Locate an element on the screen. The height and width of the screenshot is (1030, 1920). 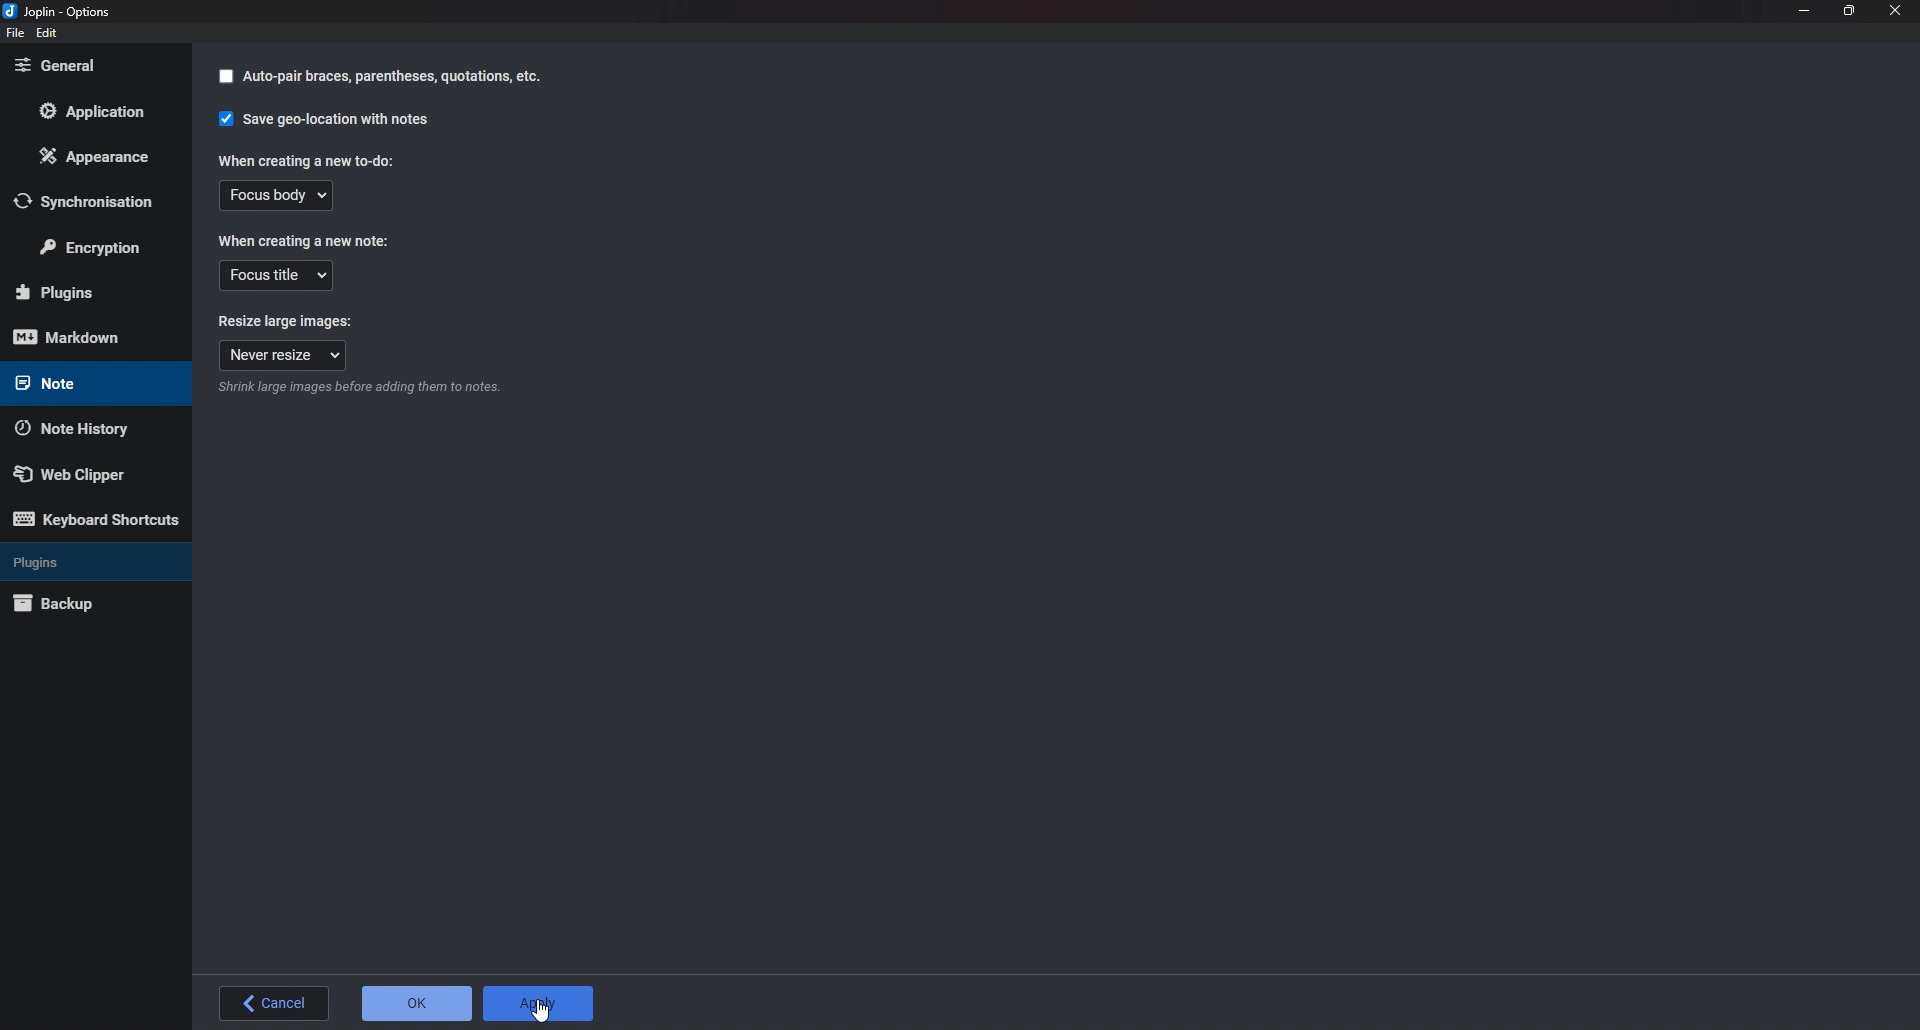
info is located at coordinates (365, 387).